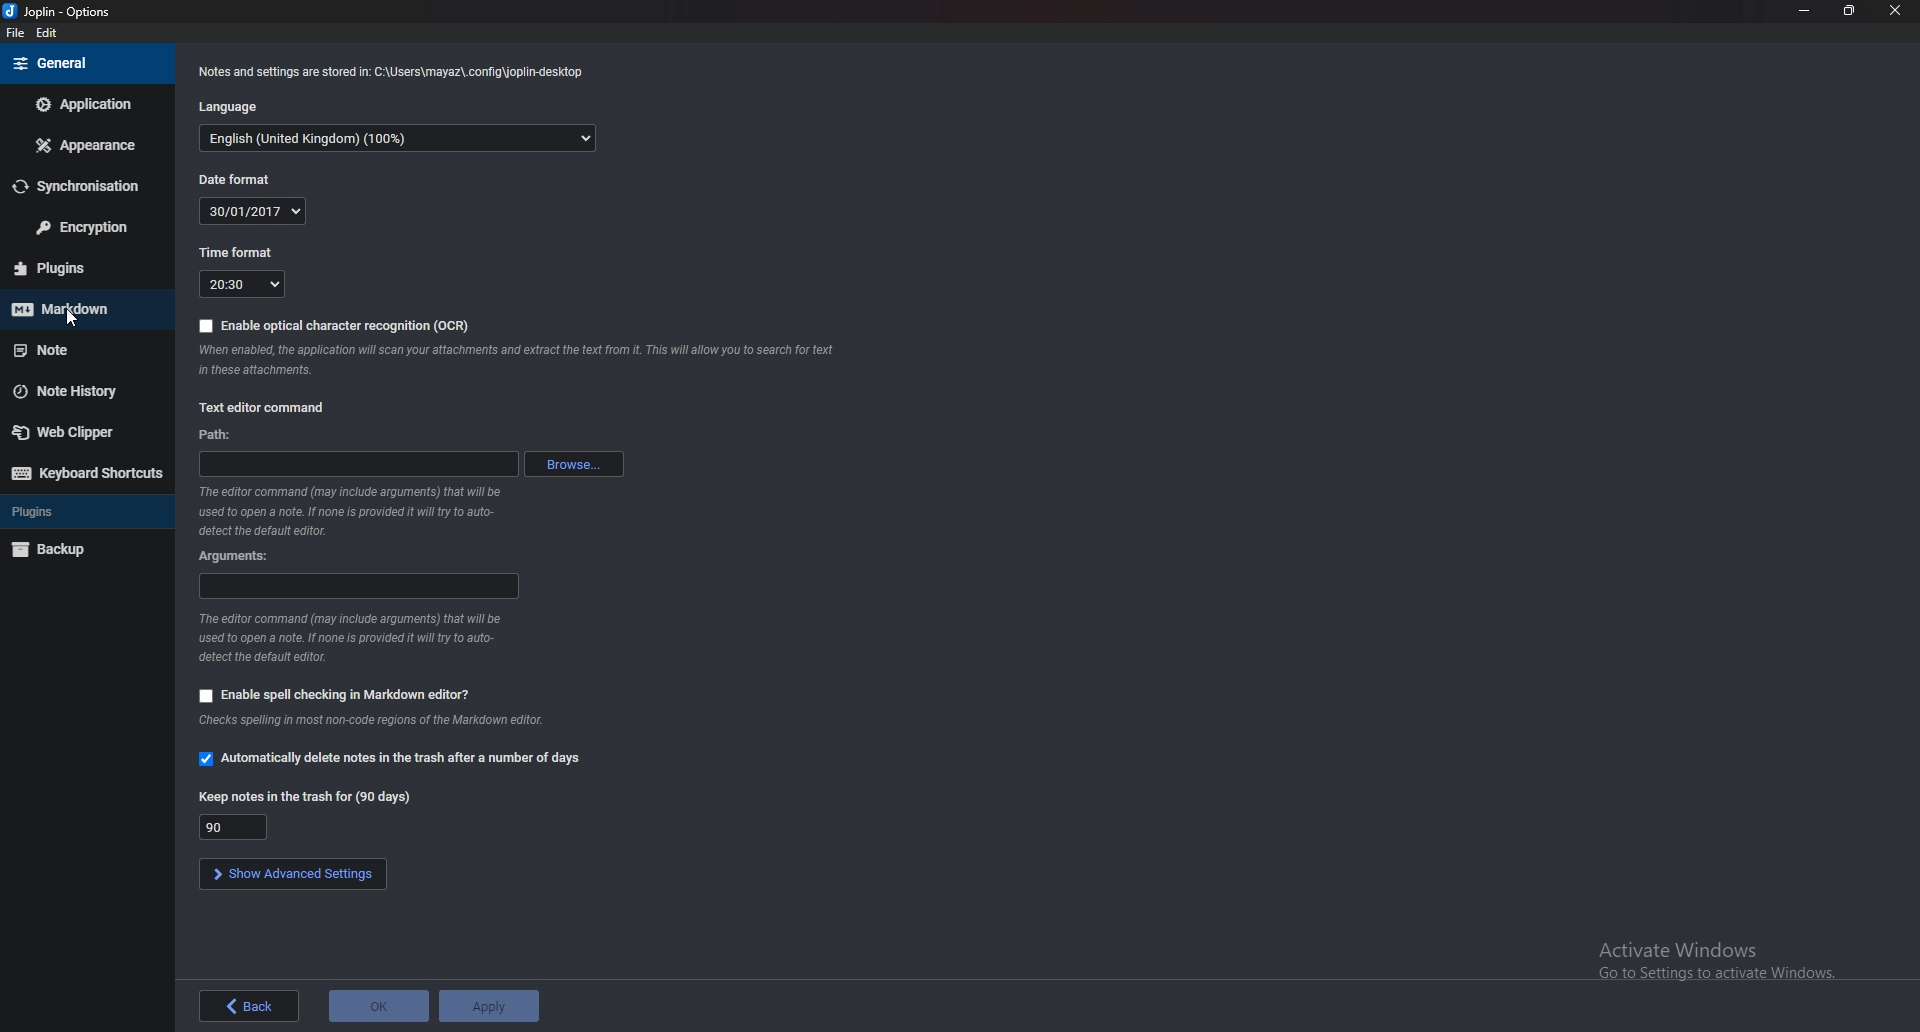  What do you see at coordinates (88, 183) in the screenshot?
I see `Synchronization` at bounding box center [88, 183].